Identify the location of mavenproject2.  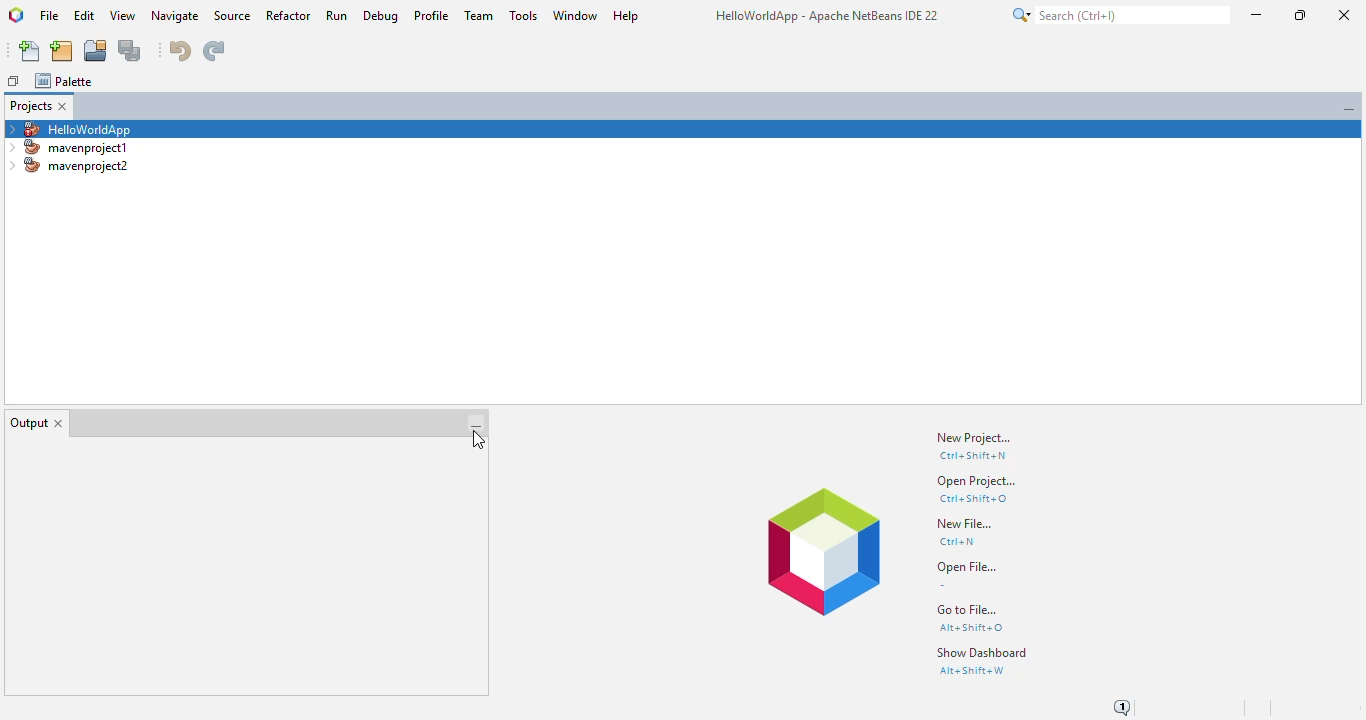
(69, 165).